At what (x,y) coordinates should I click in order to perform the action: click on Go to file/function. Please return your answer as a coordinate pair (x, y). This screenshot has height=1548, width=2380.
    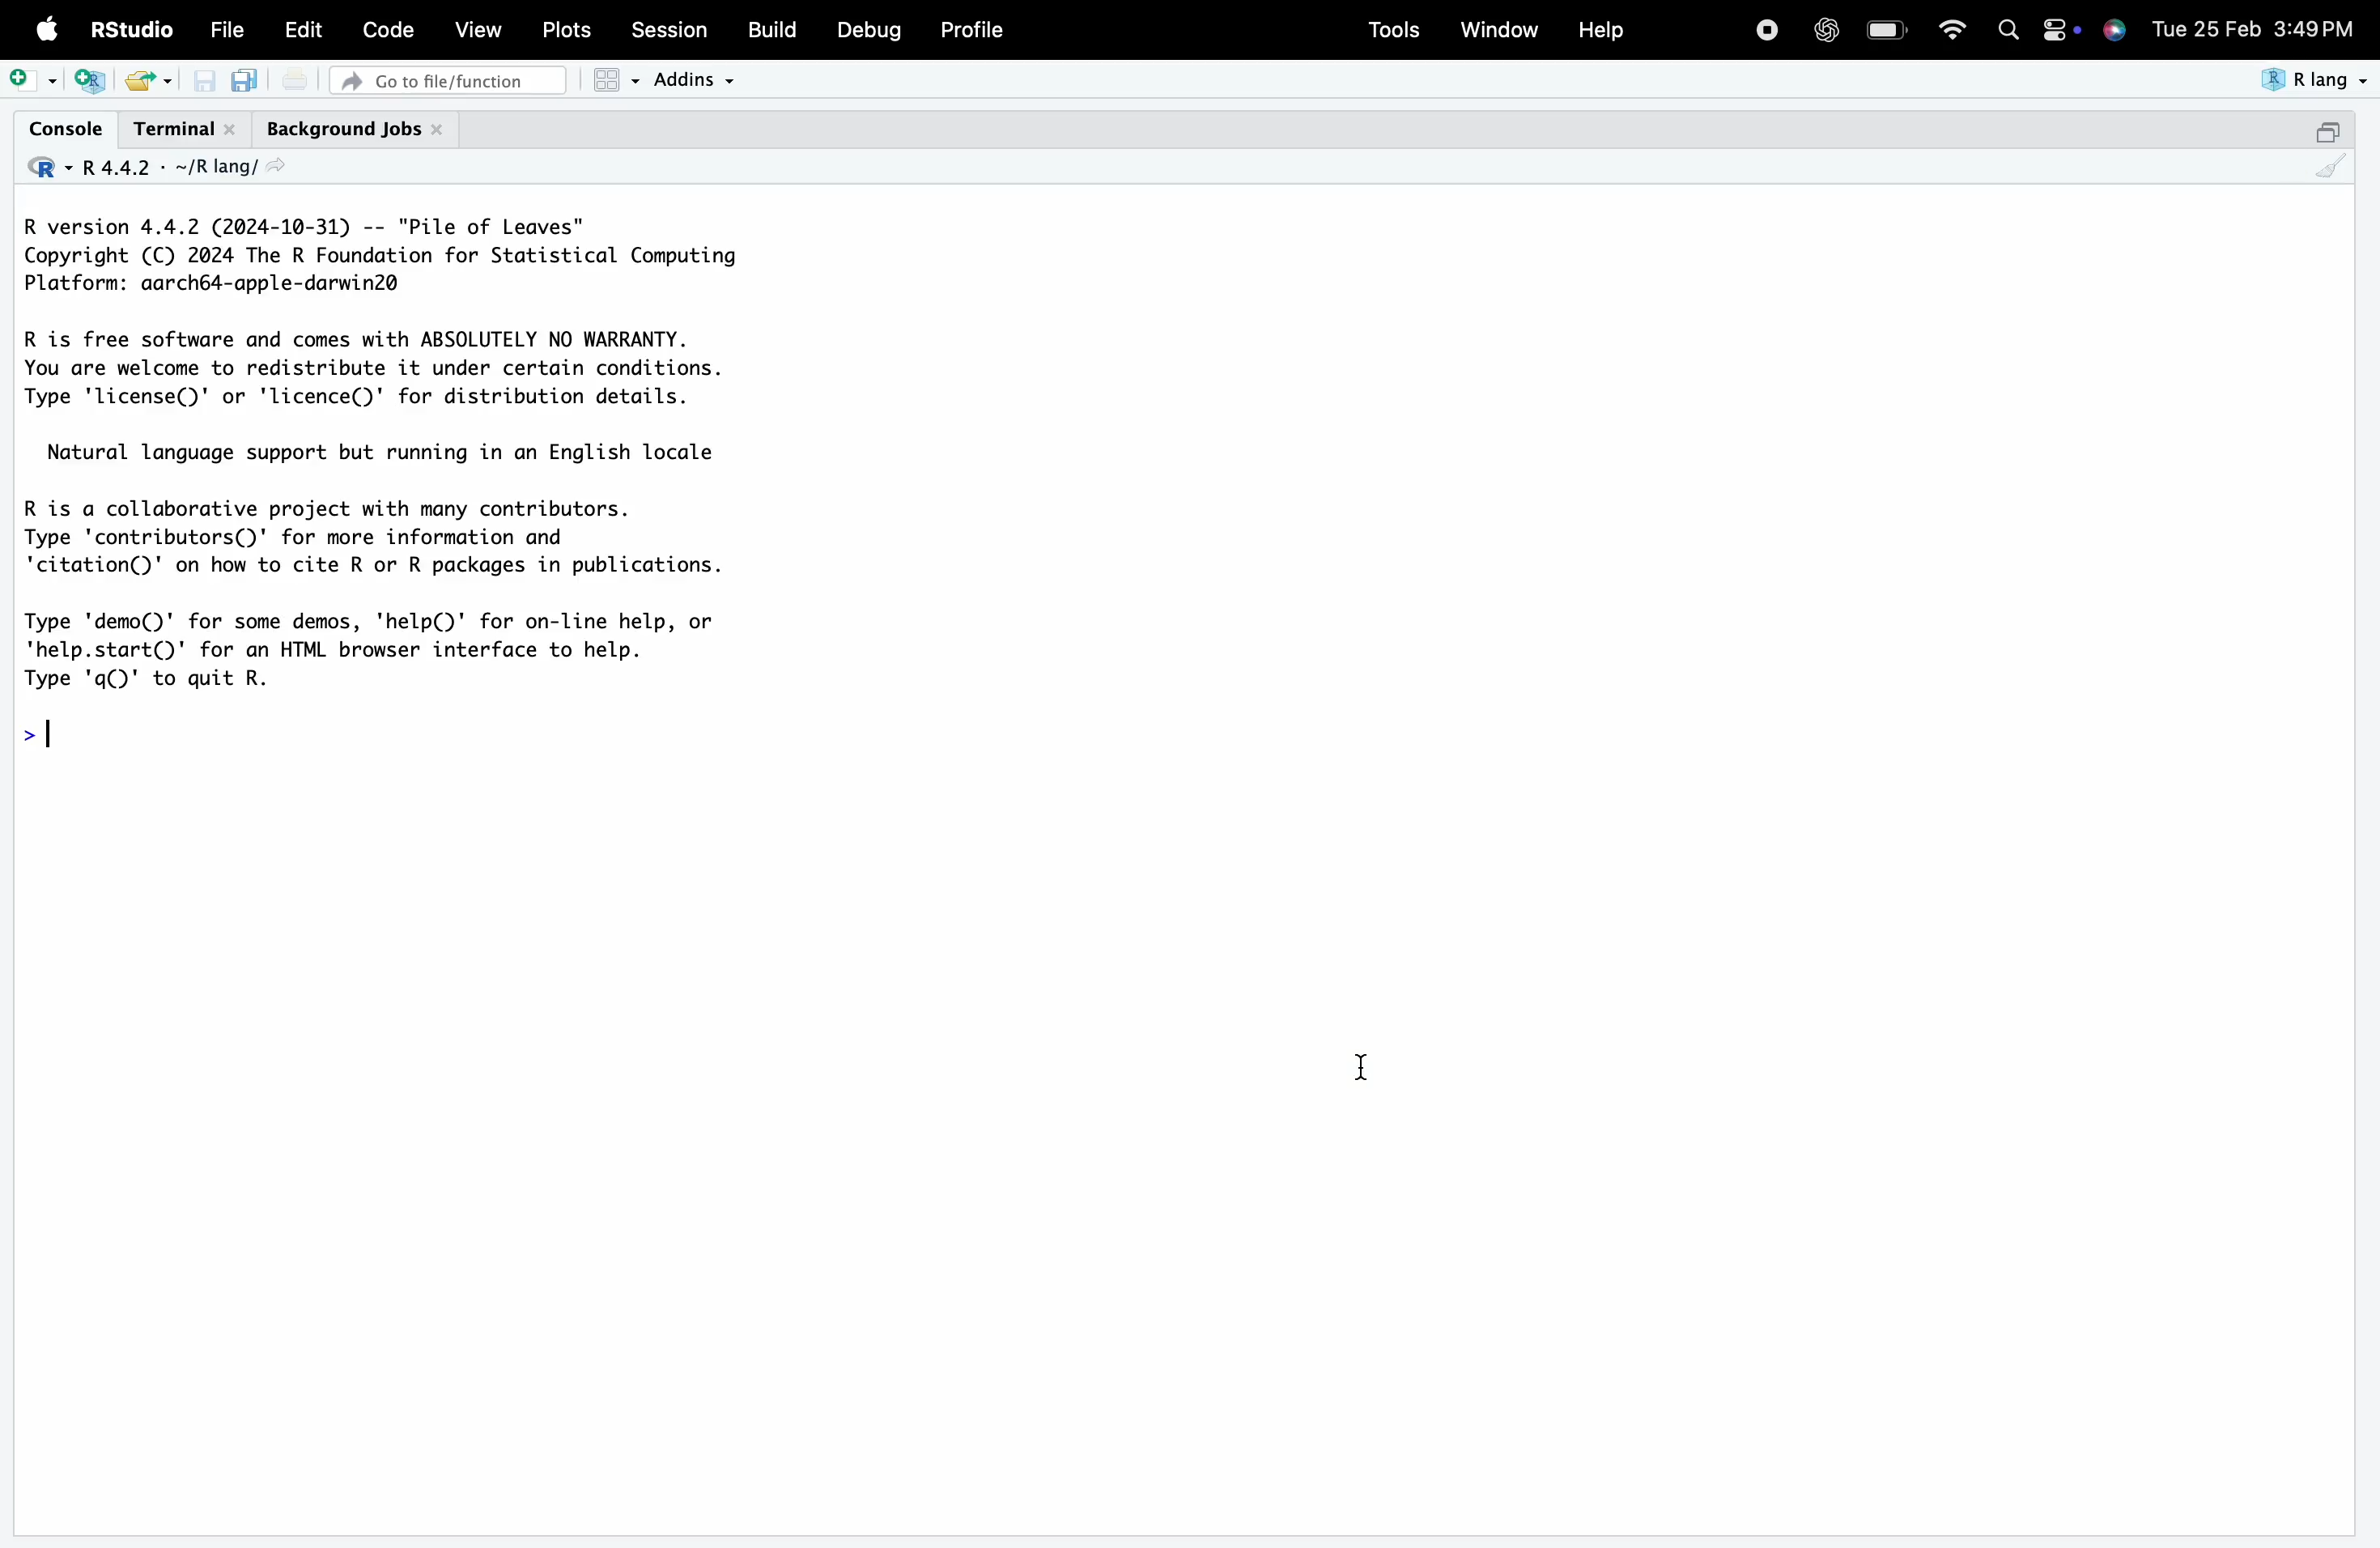
    Looking at the image, I should click on (447, 81).